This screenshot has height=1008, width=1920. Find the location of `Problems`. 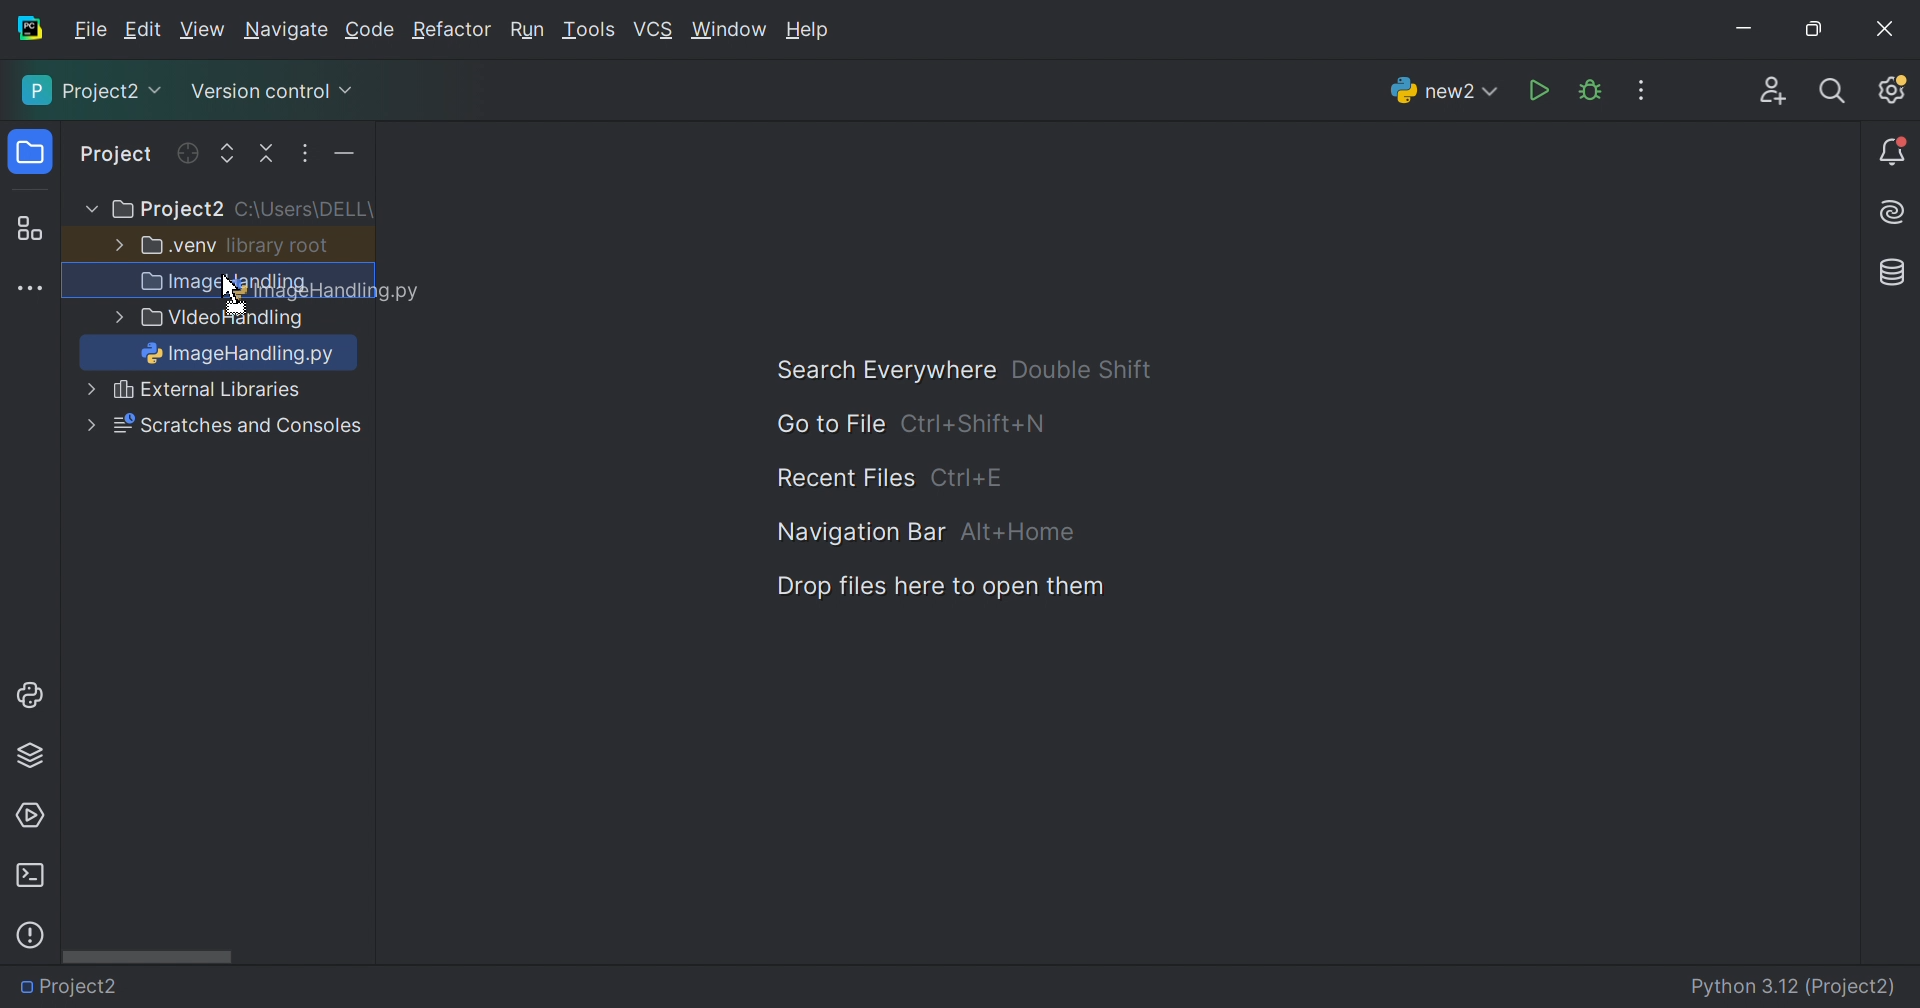

Problems is located at coordinates (30, 935).